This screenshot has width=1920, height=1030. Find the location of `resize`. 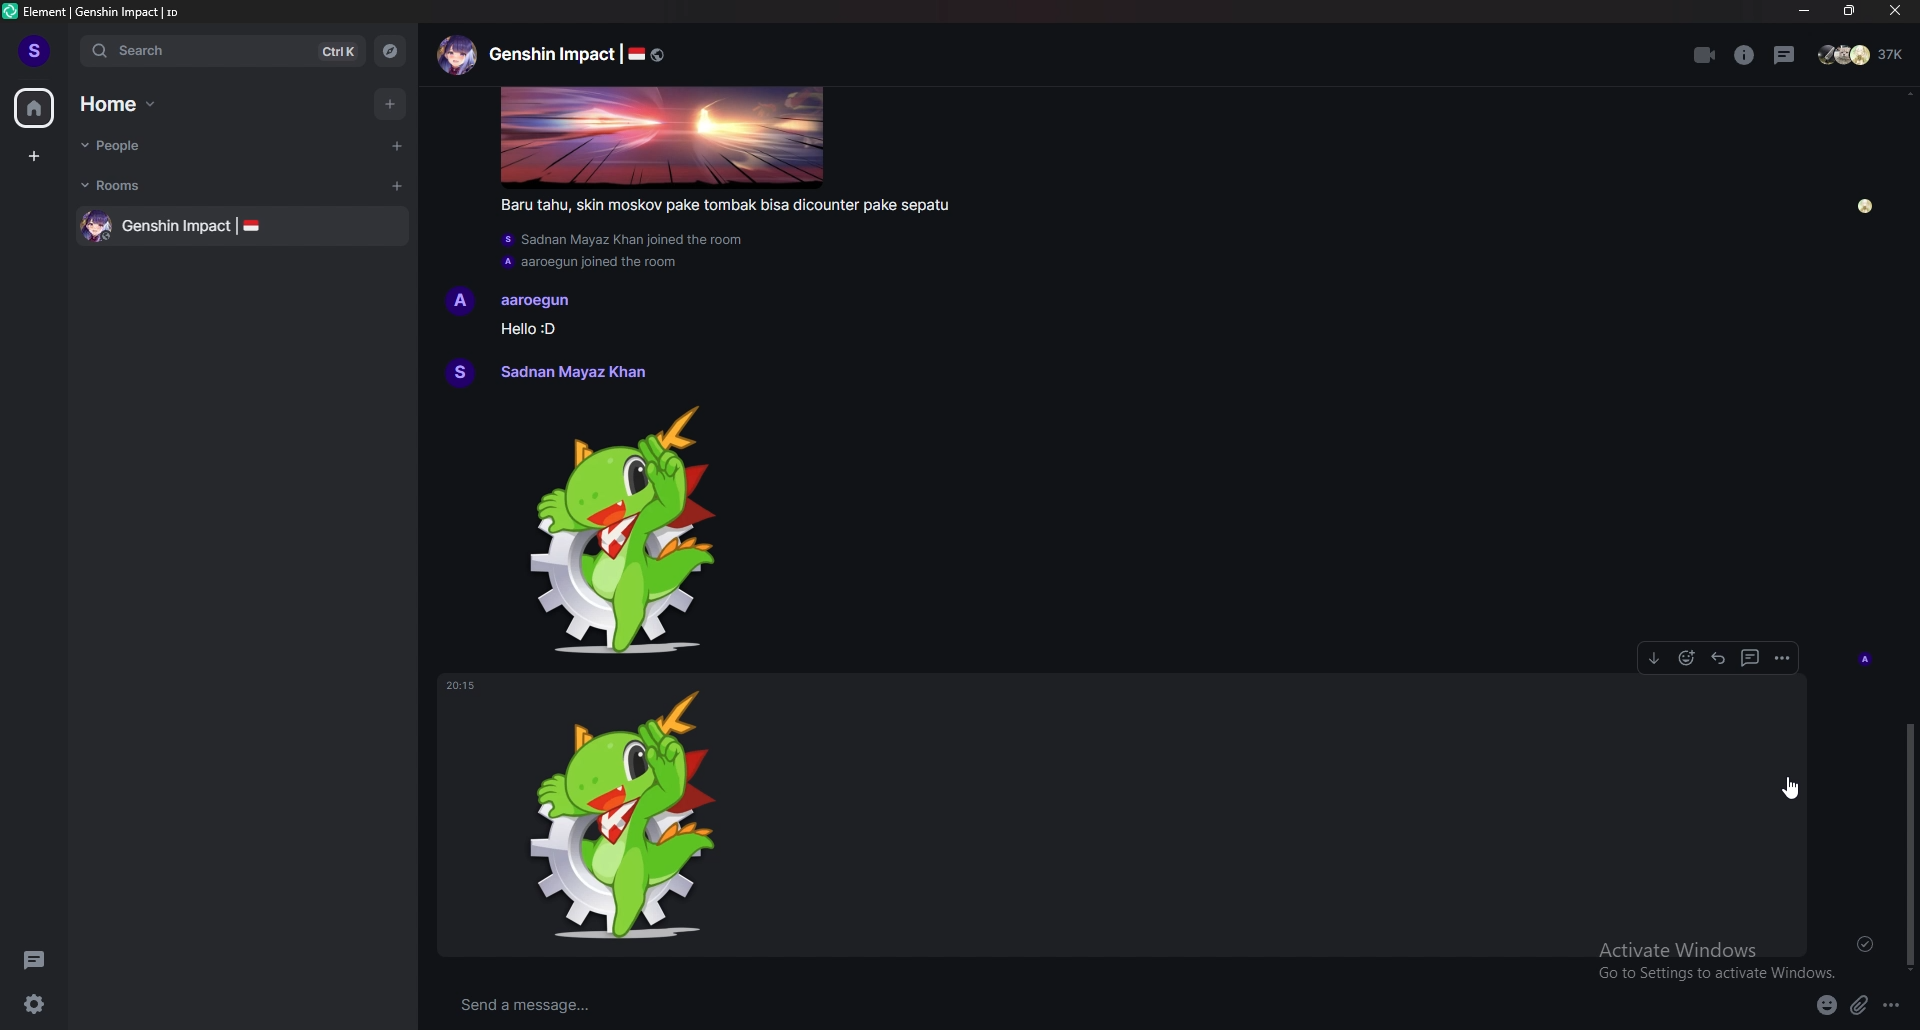

resize is located at coordinates (1849, 11).